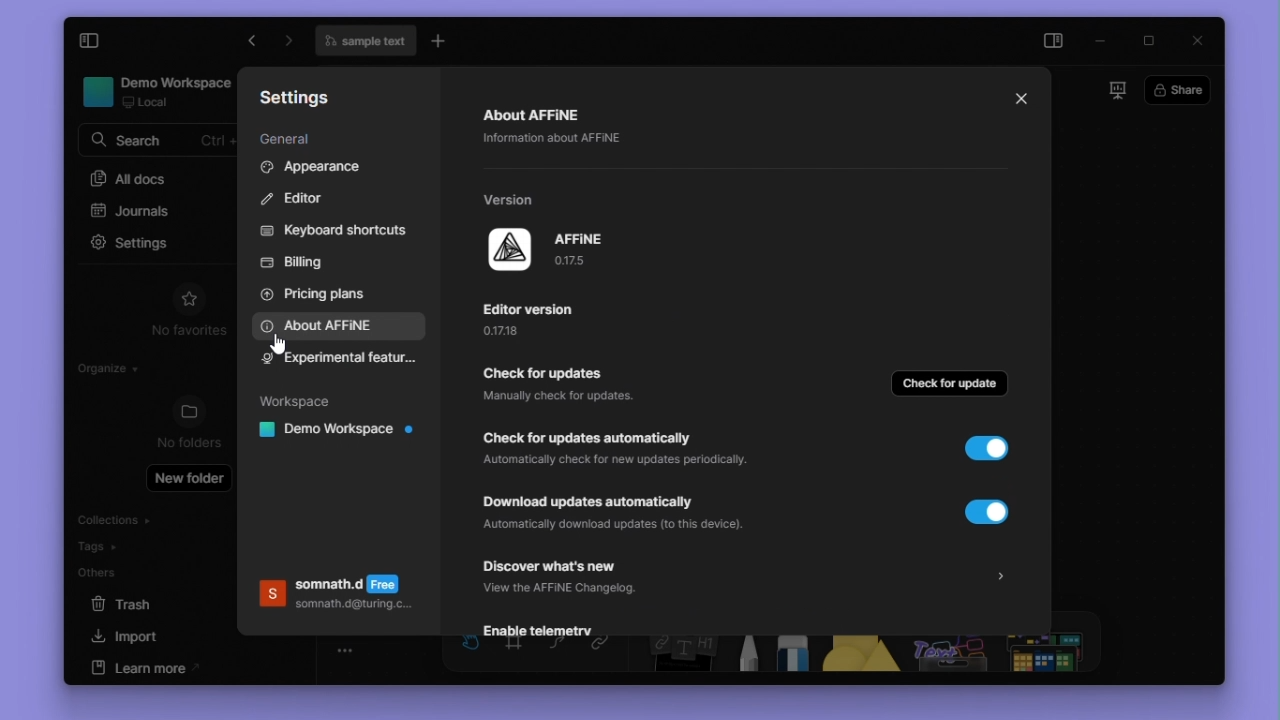 The width and height of the screenshot is (1280, 720). I want to click on go forward, so click(254, 42).